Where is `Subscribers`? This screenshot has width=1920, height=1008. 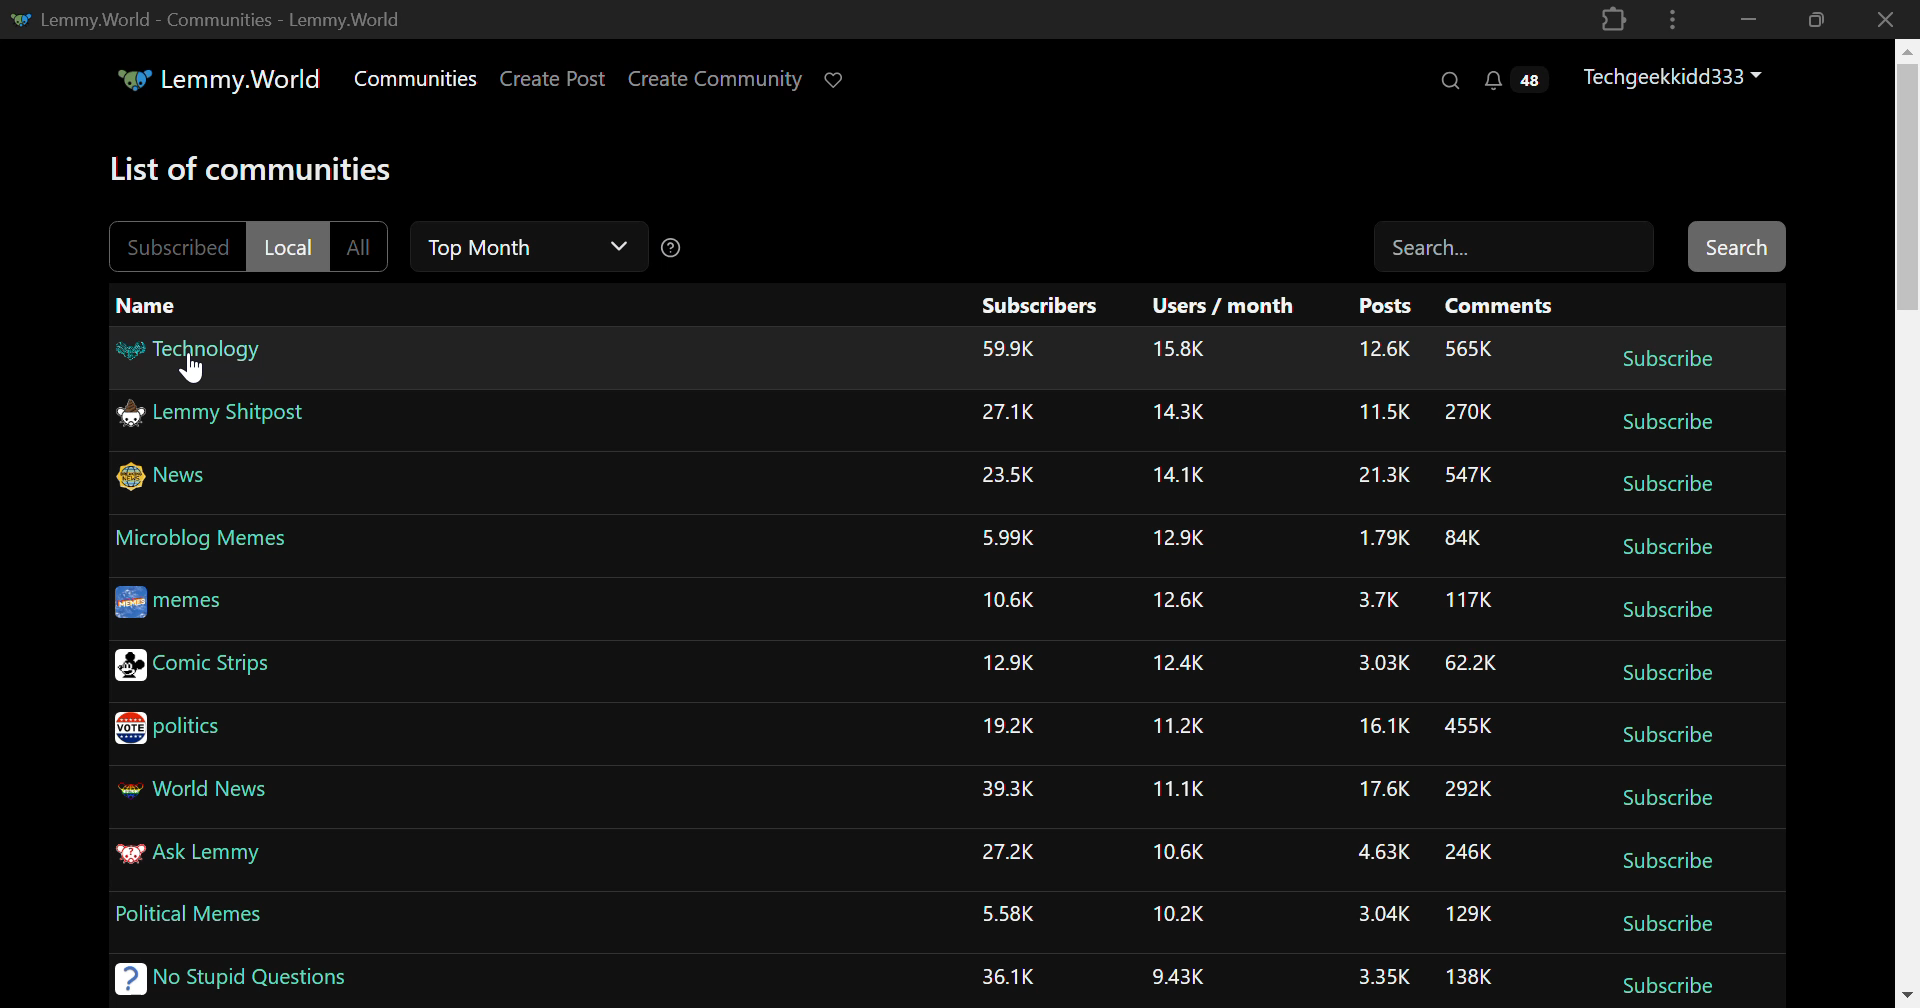 Subscribers is located at coordinates (1034, 306).